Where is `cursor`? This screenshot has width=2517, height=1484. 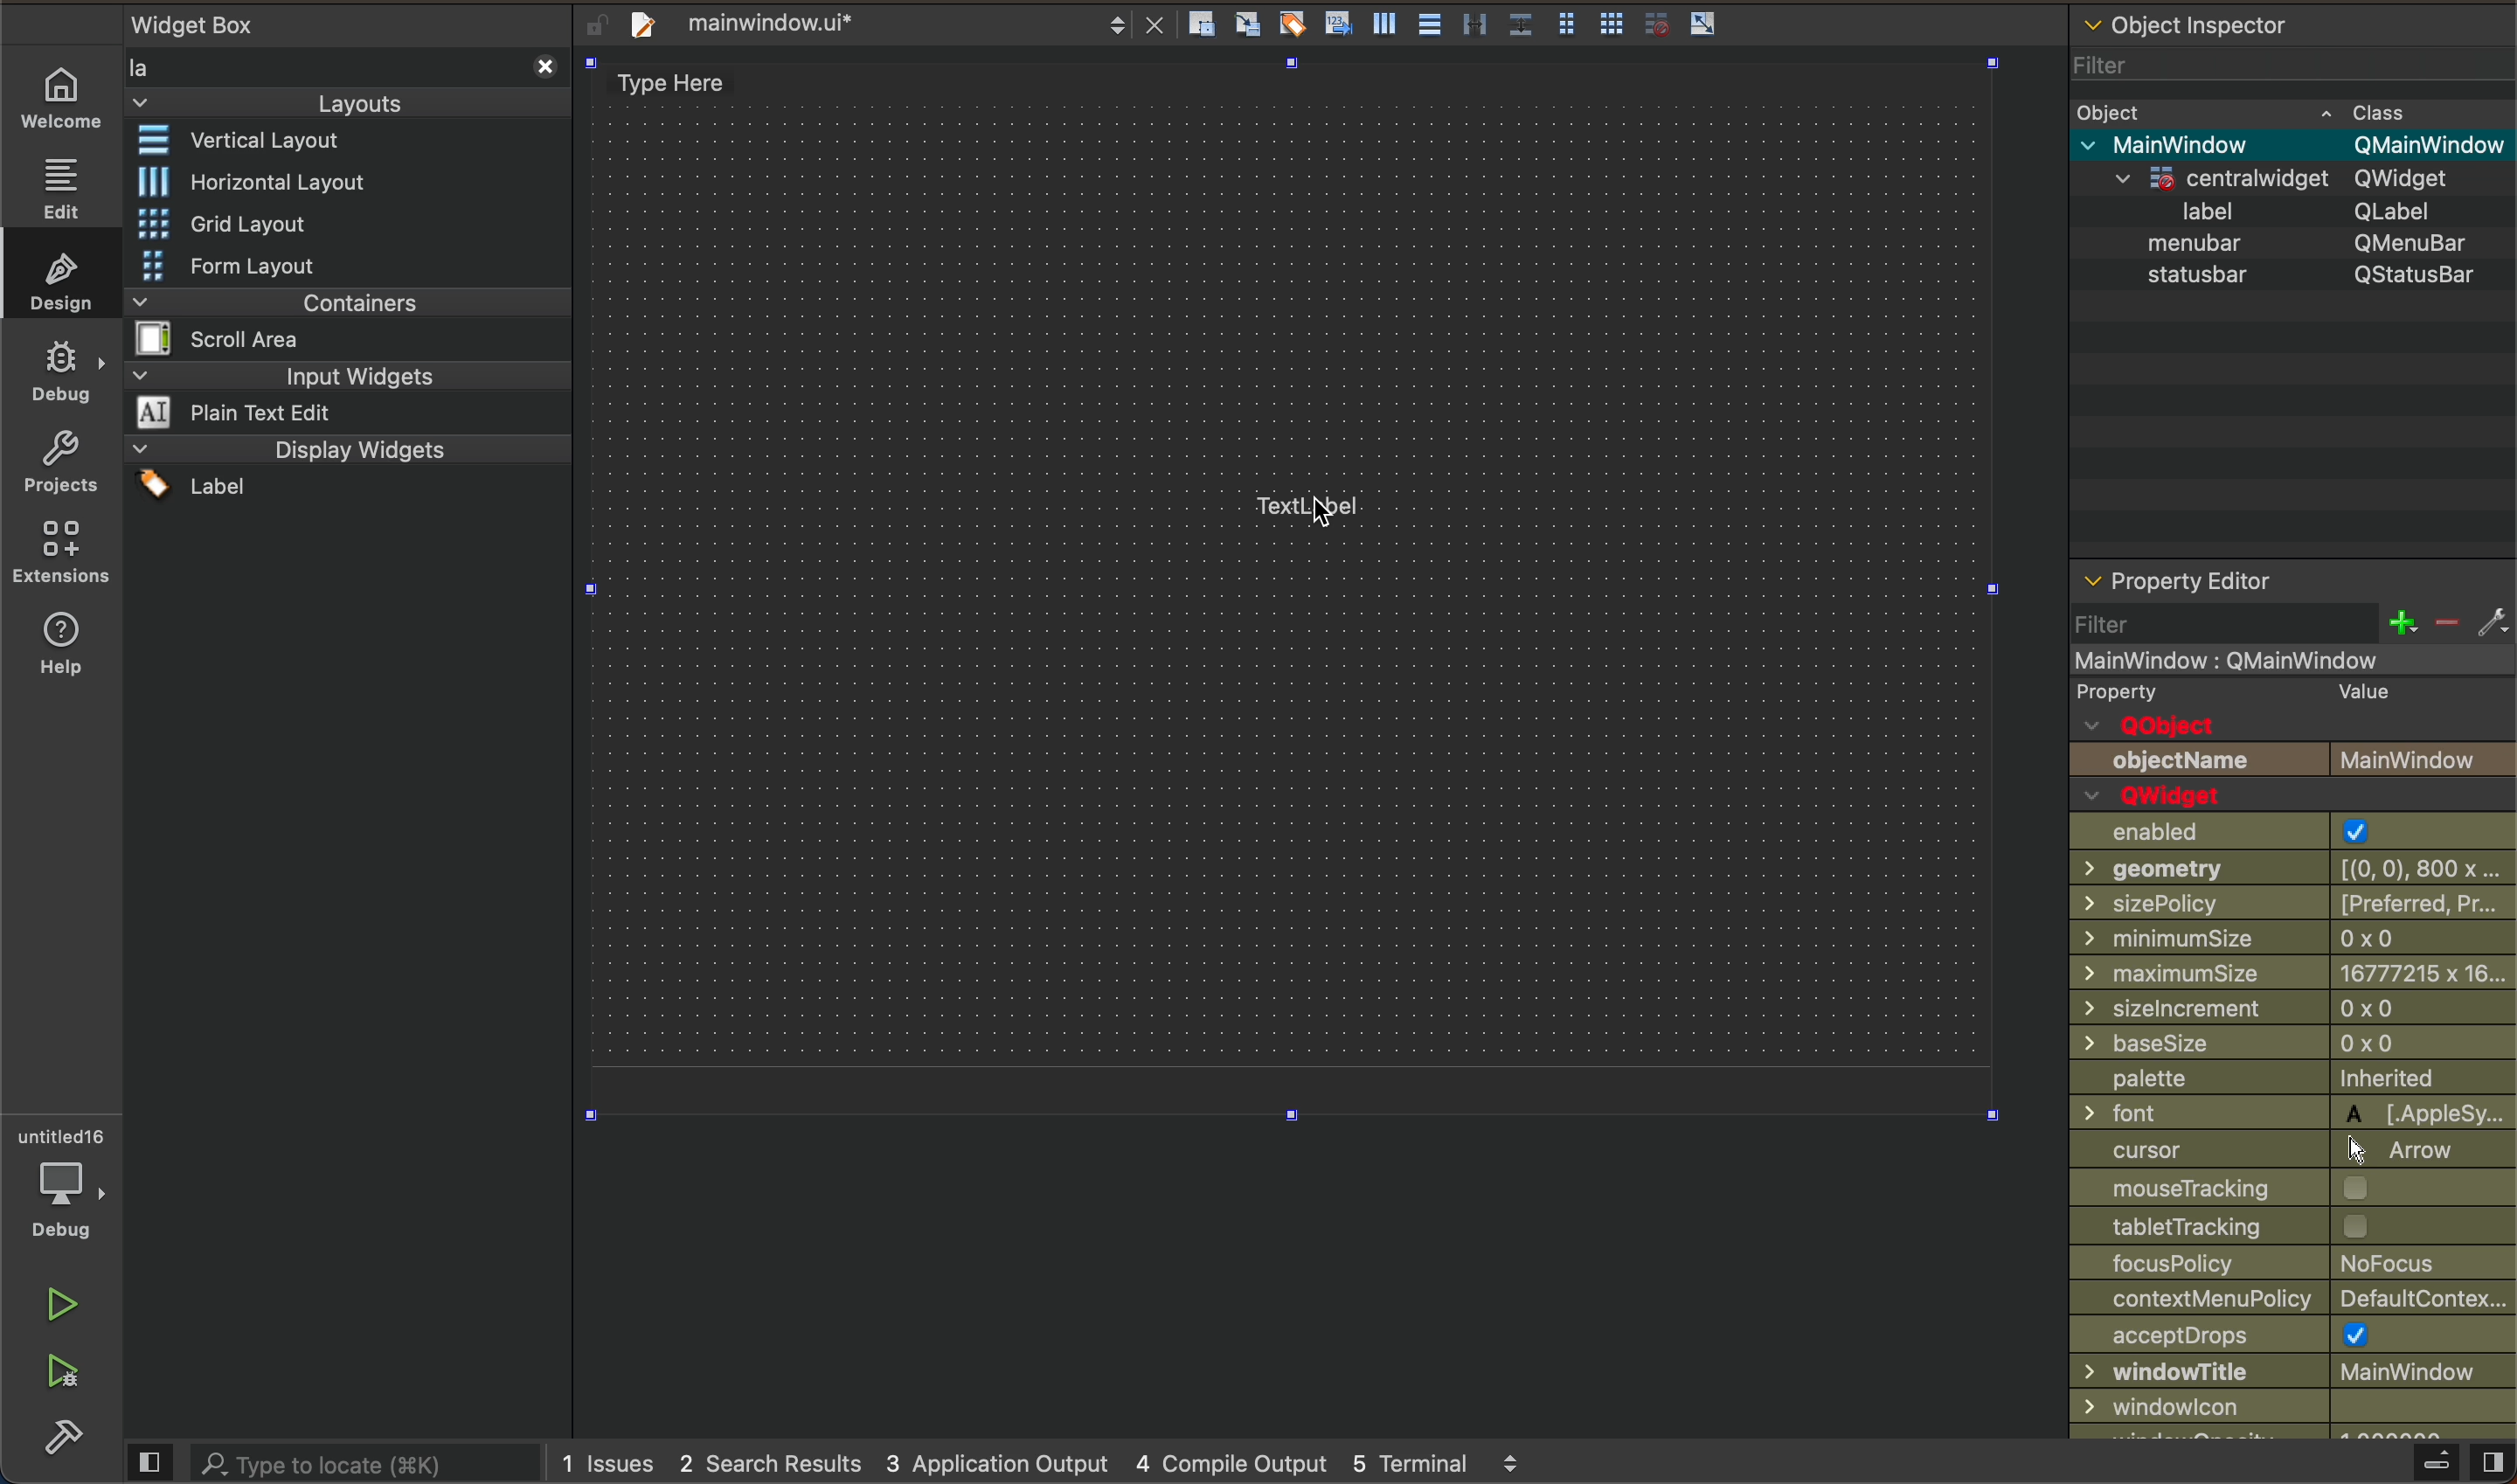 cursor is located at coordinates (1311, 501).